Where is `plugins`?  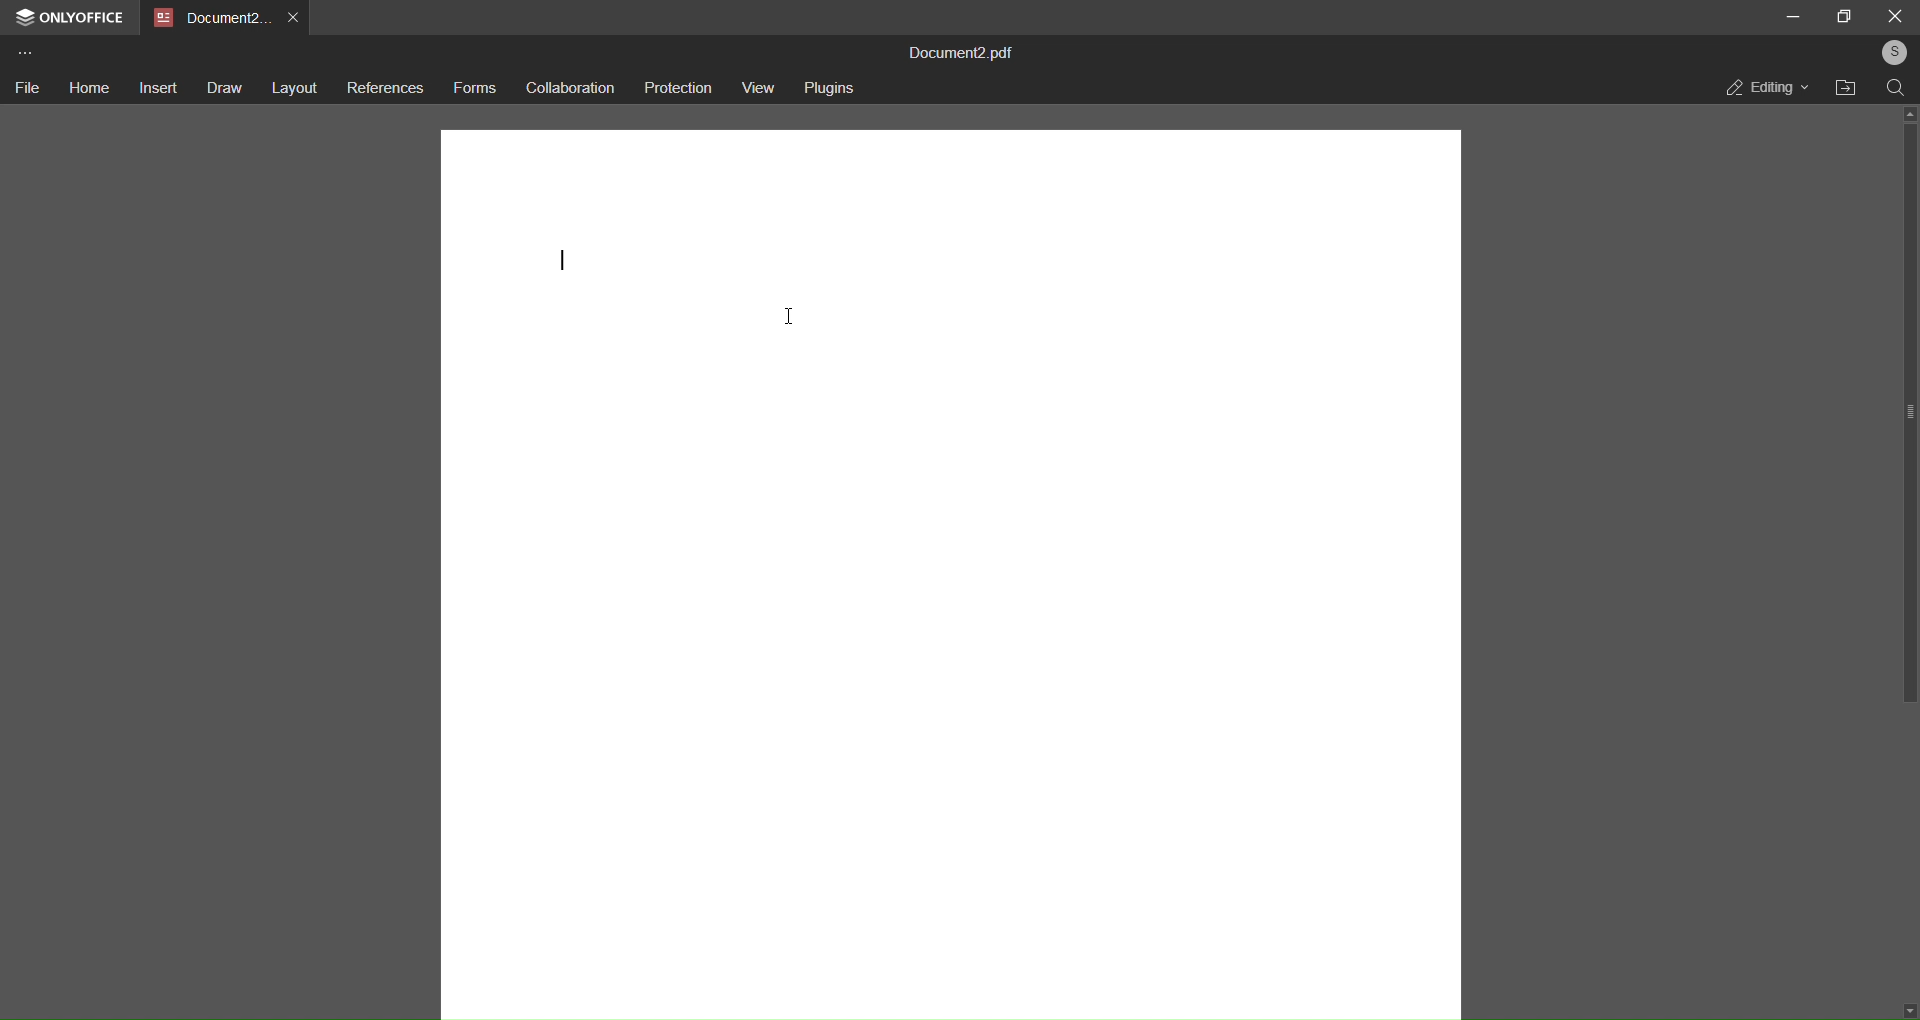 plugins is located at coordinates (832, 86).